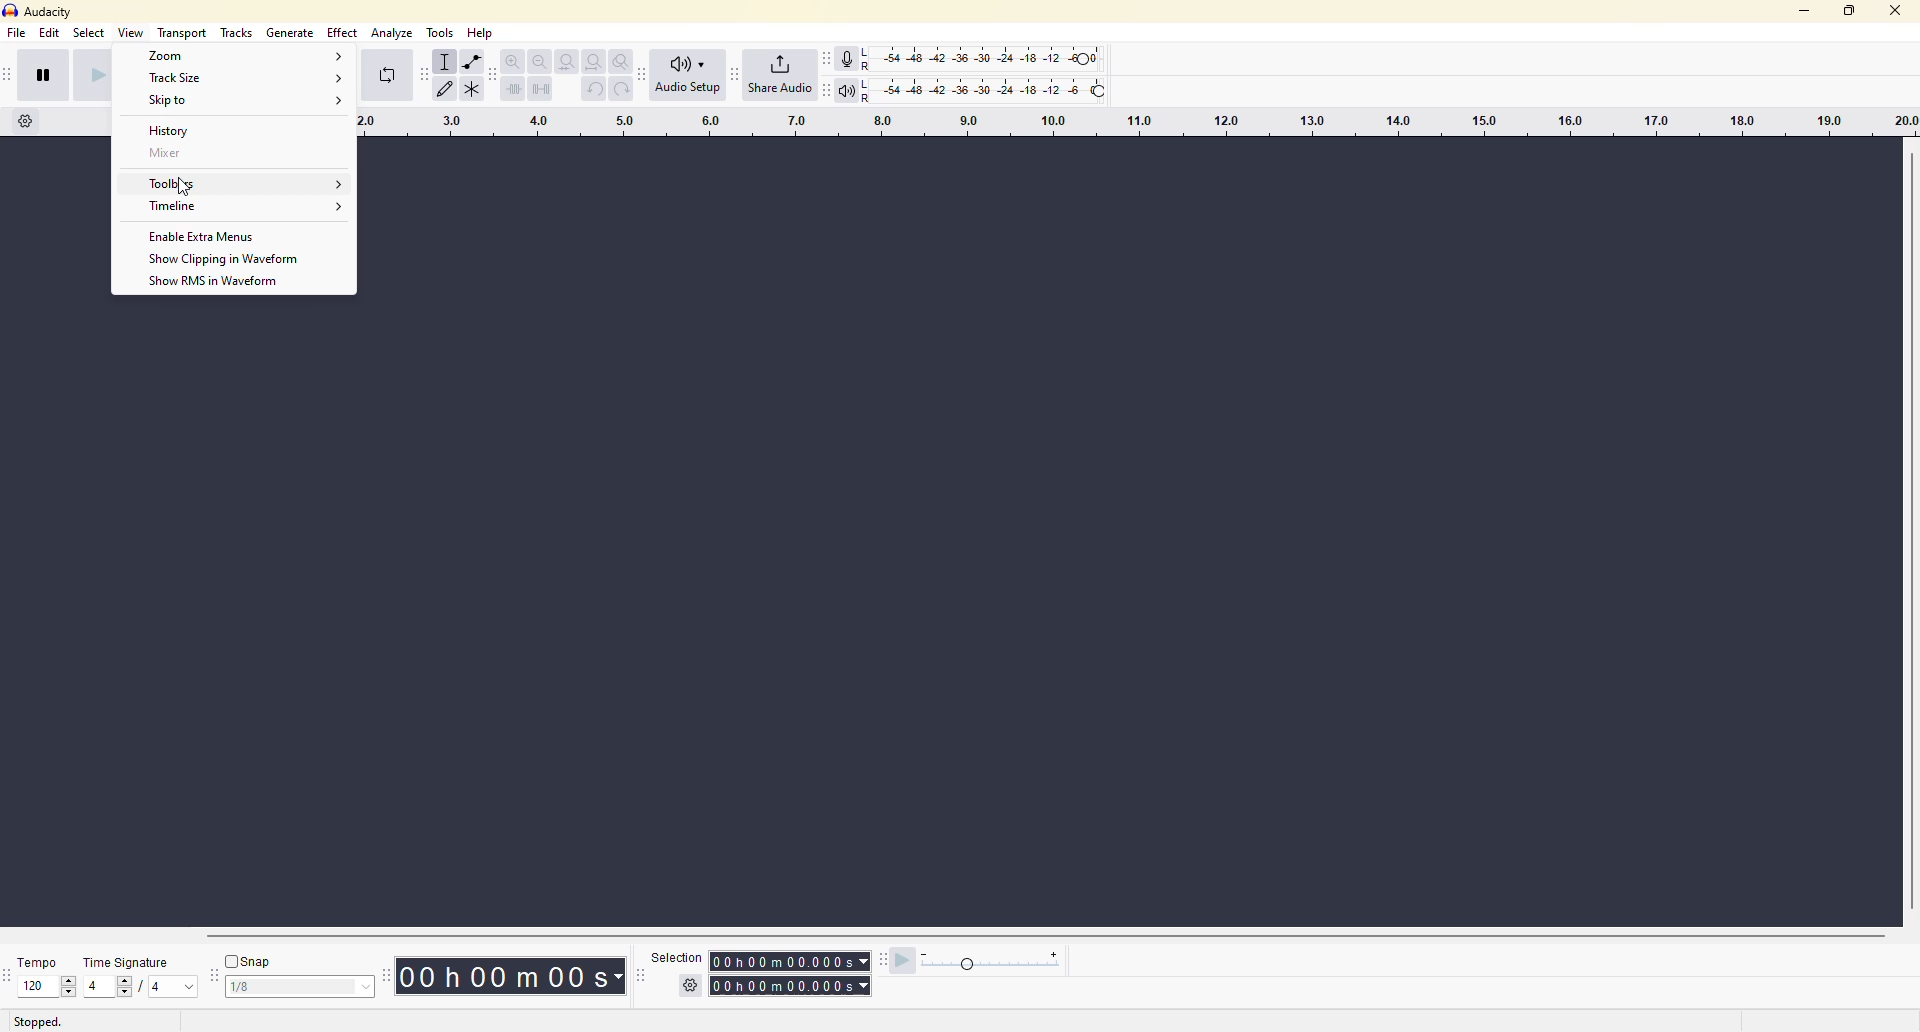  I want to click on values, so click(67, 986).